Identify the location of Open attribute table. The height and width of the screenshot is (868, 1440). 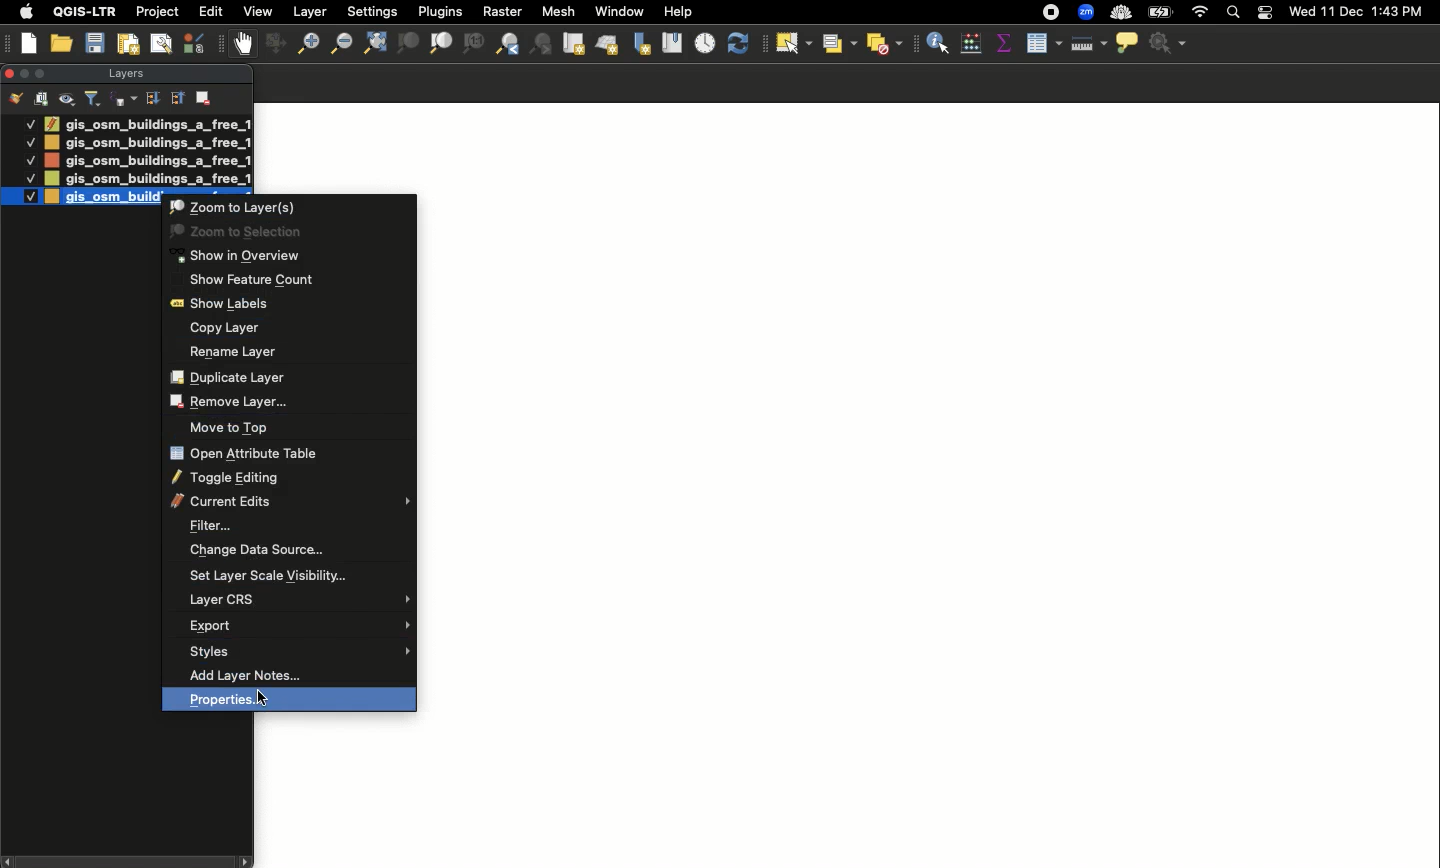
(1042, 44).